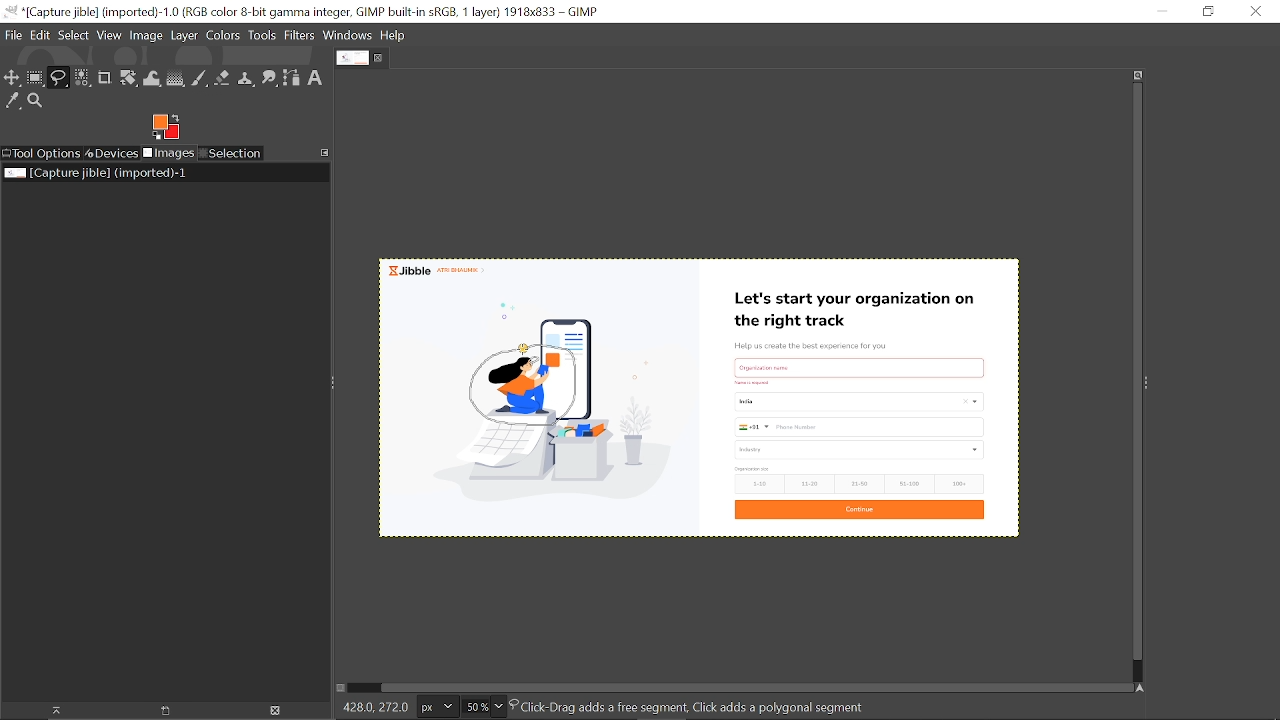 The width and height of the screenshot is (1280, 720). What do you see at coordinates (200, 79) in the screenshot?
I see `Paintbrush tool` at bounding box center [200, 79].